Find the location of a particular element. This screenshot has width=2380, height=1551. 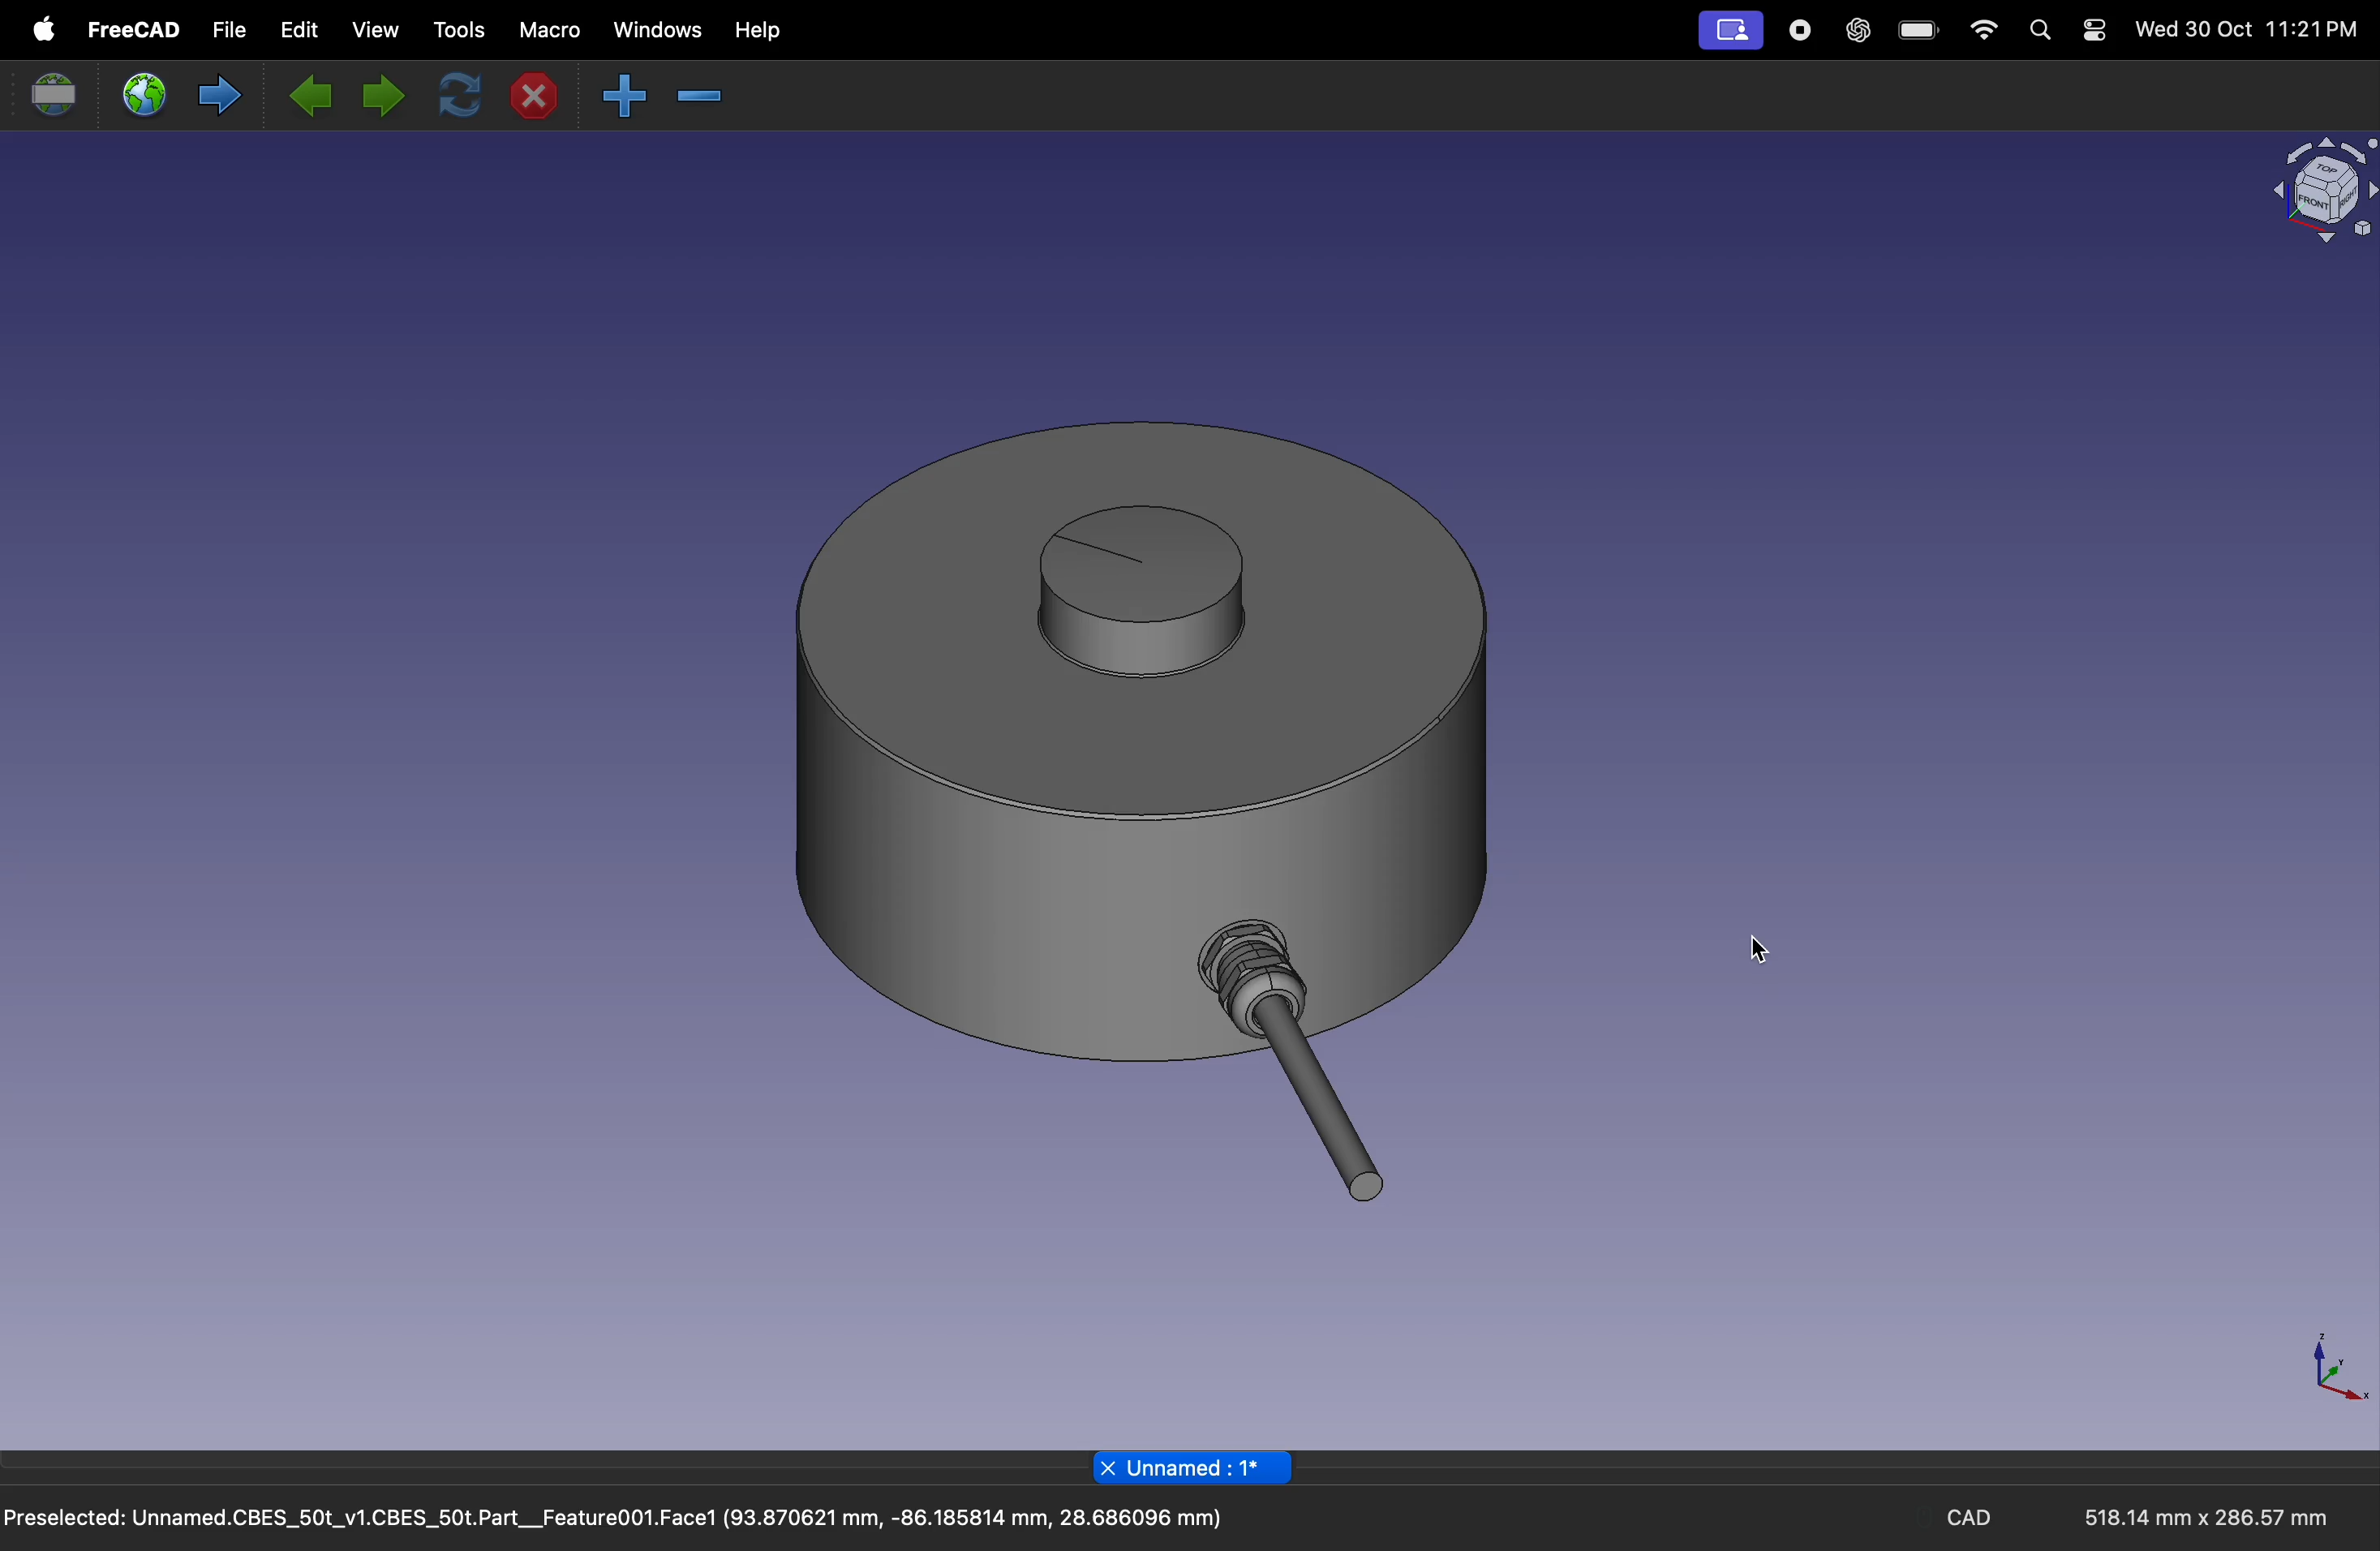

marco is located at coordinates (546, 31).